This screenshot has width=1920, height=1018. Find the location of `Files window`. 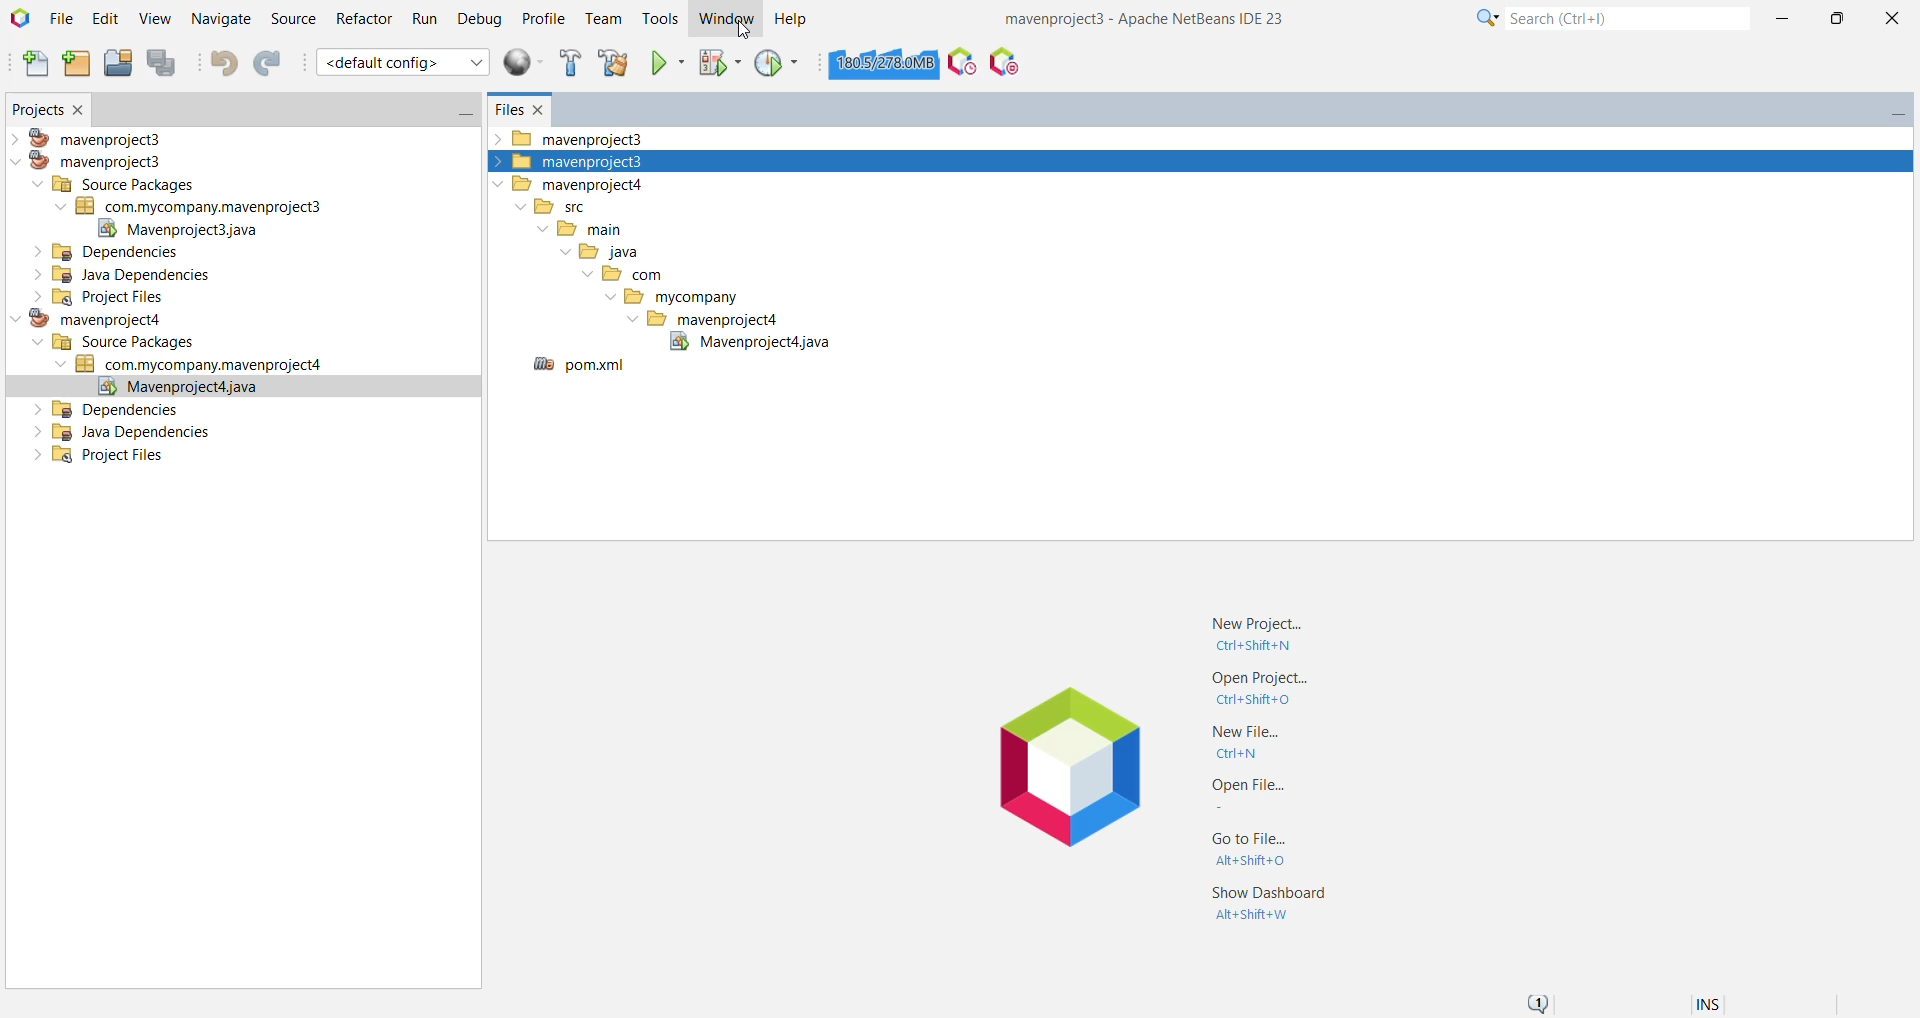

Files window is located at coordinates (507, 110).